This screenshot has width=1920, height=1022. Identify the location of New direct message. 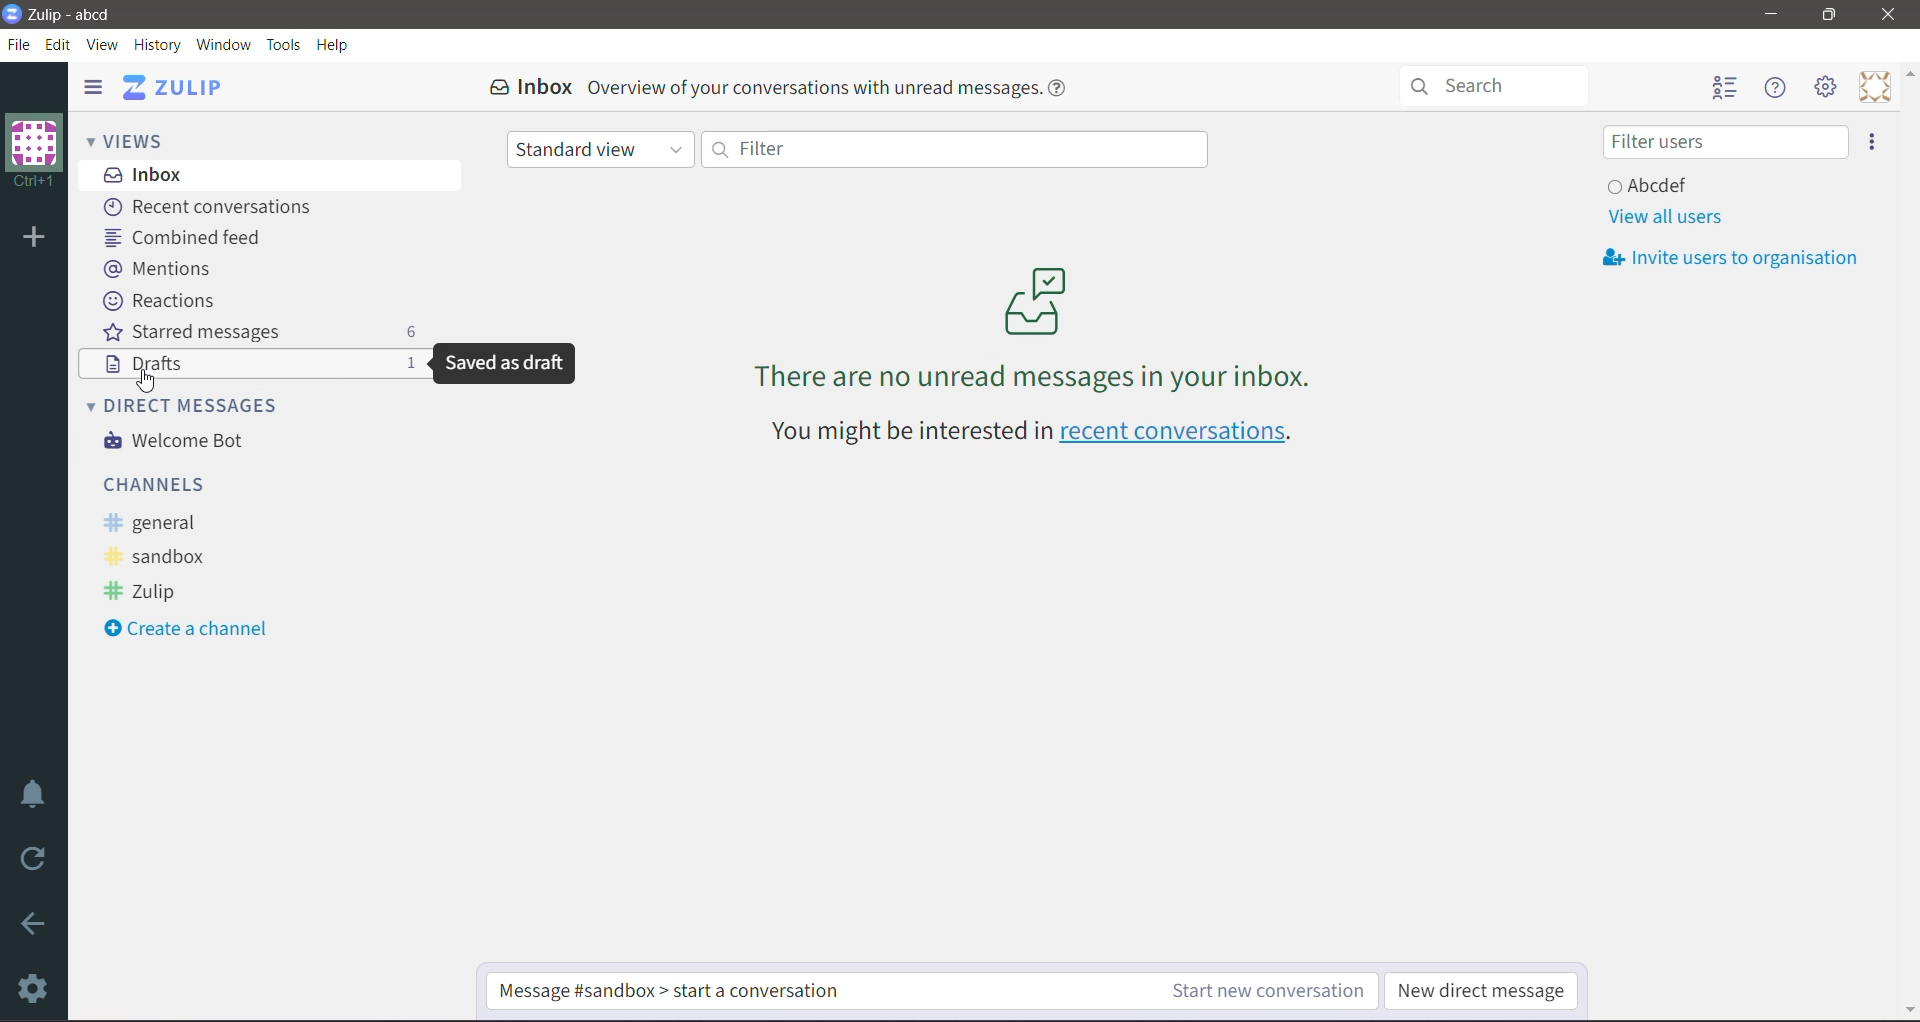
(1485, 988).